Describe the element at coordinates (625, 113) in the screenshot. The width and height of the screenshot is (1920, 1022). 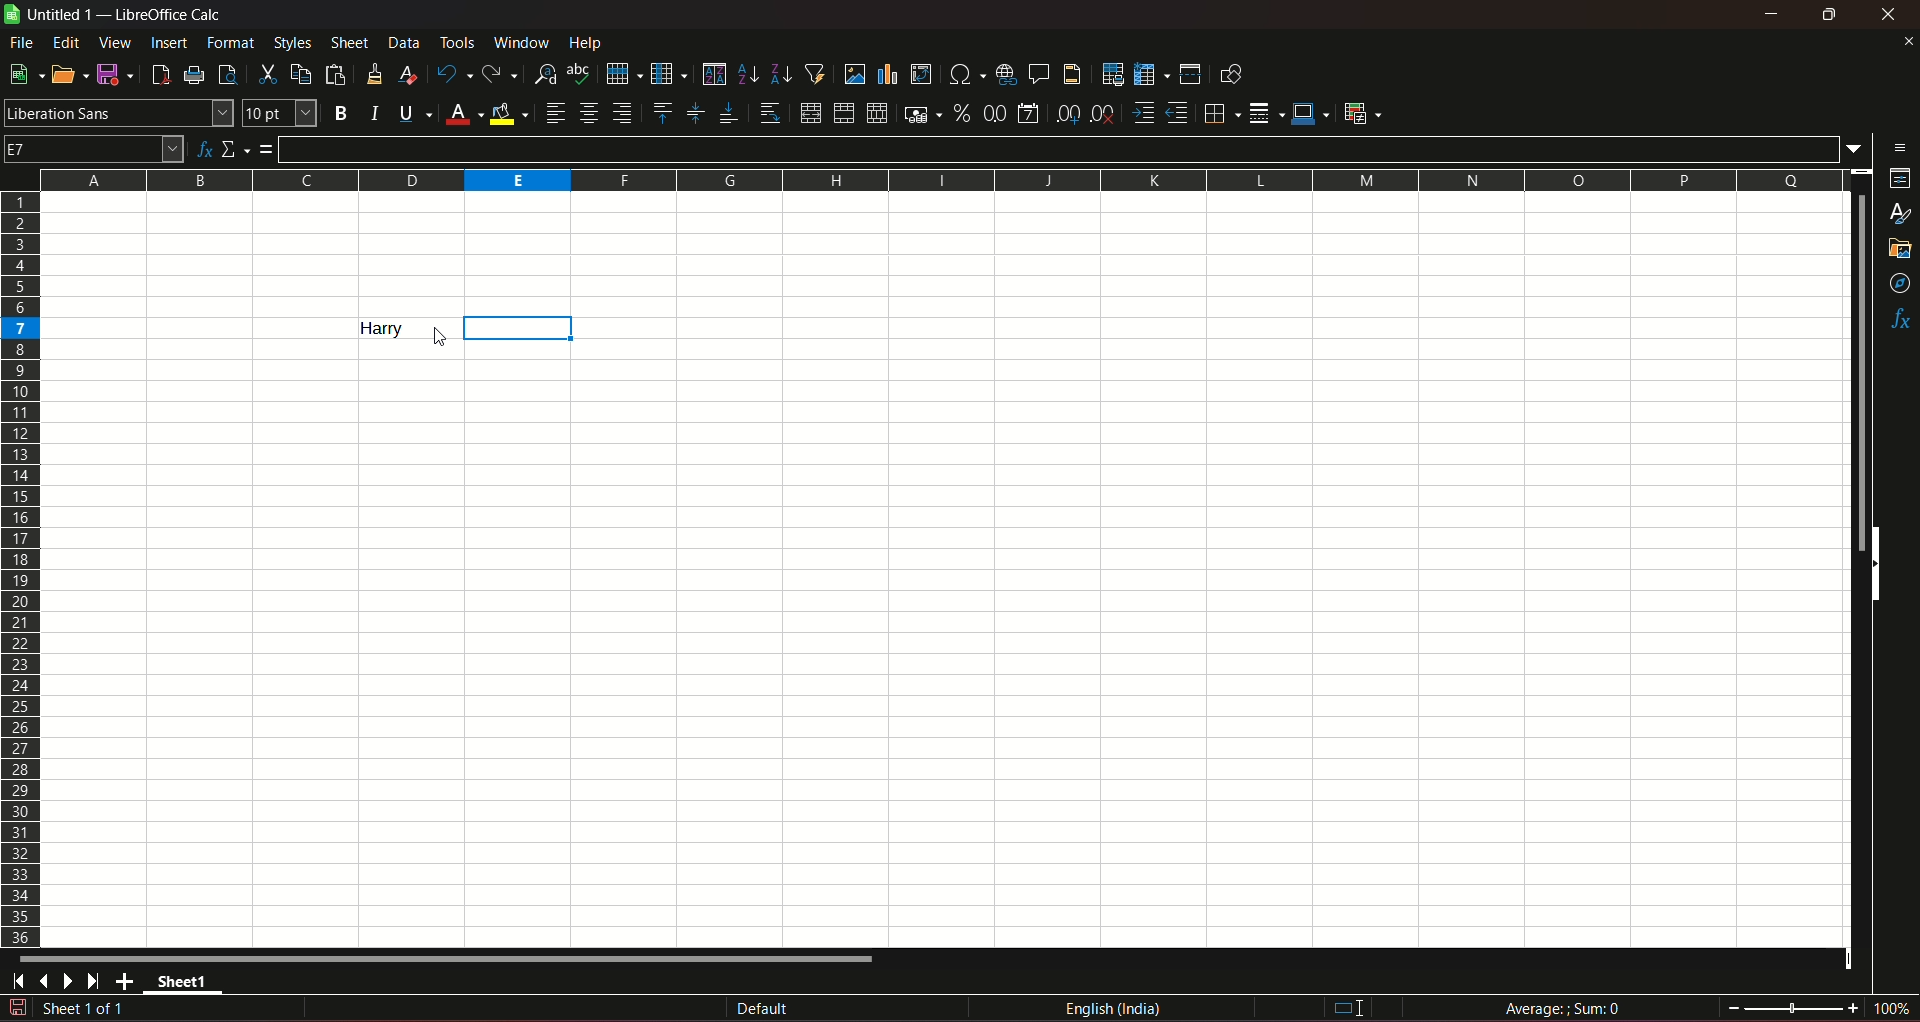
I see `align right` at that location.